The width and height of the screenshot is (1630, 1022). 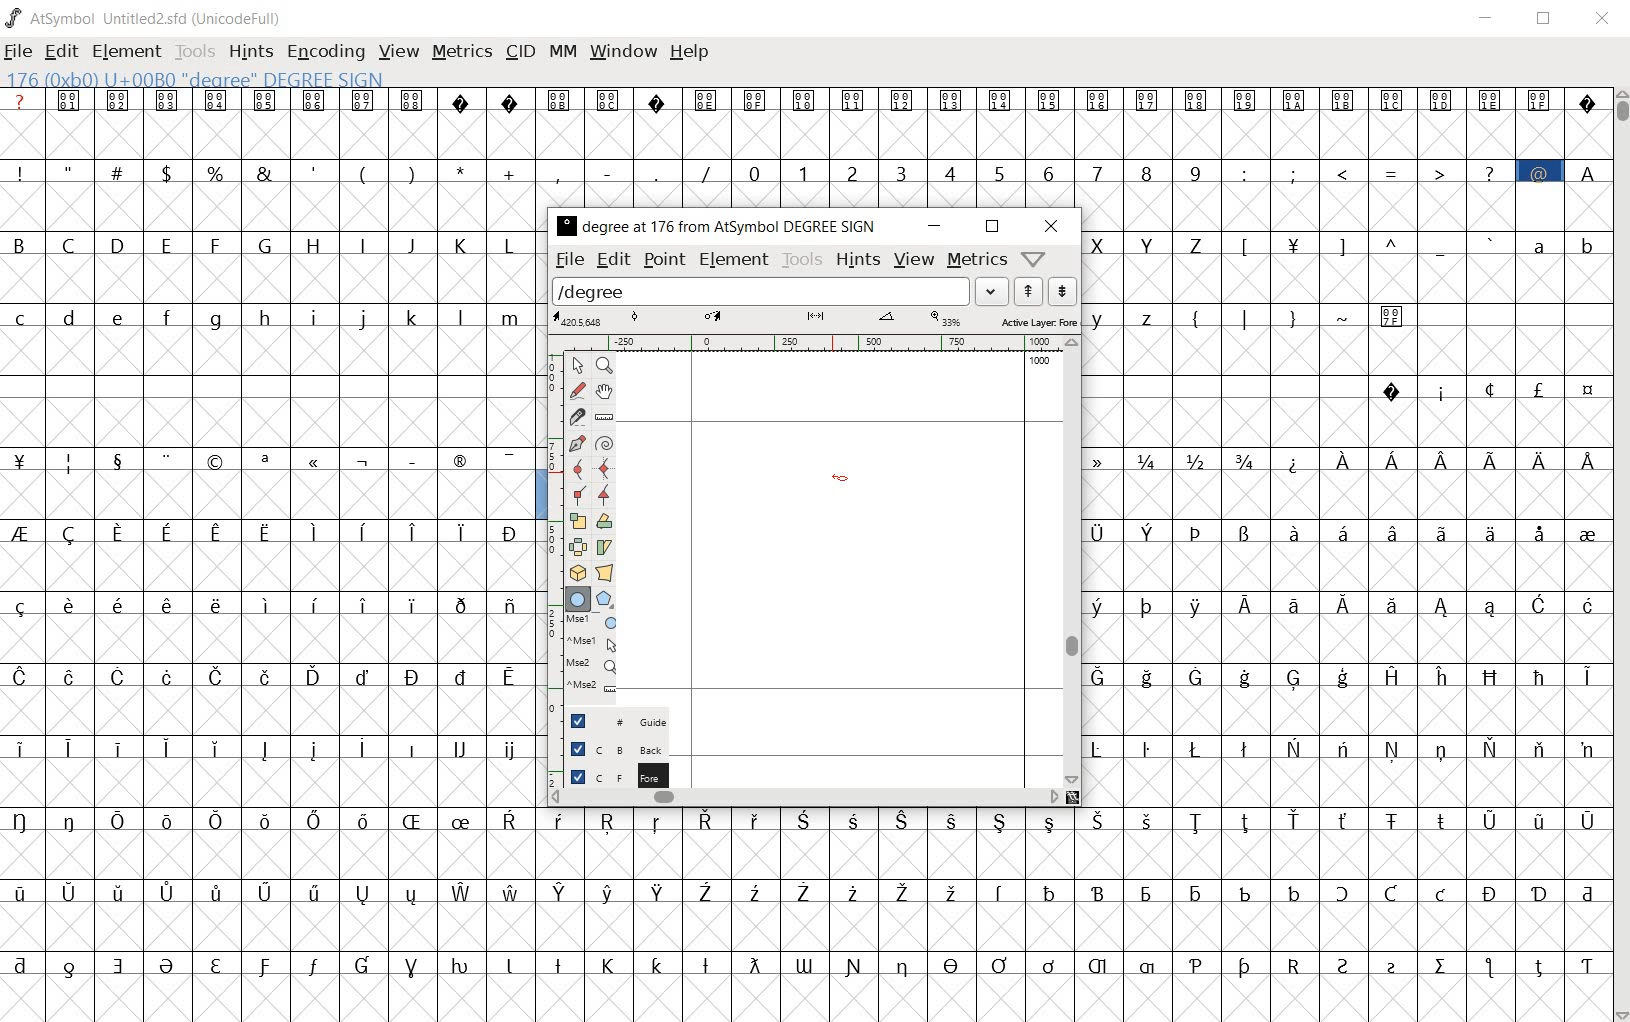 I want to click on unsupported charters, so click(x=1588, y=99).